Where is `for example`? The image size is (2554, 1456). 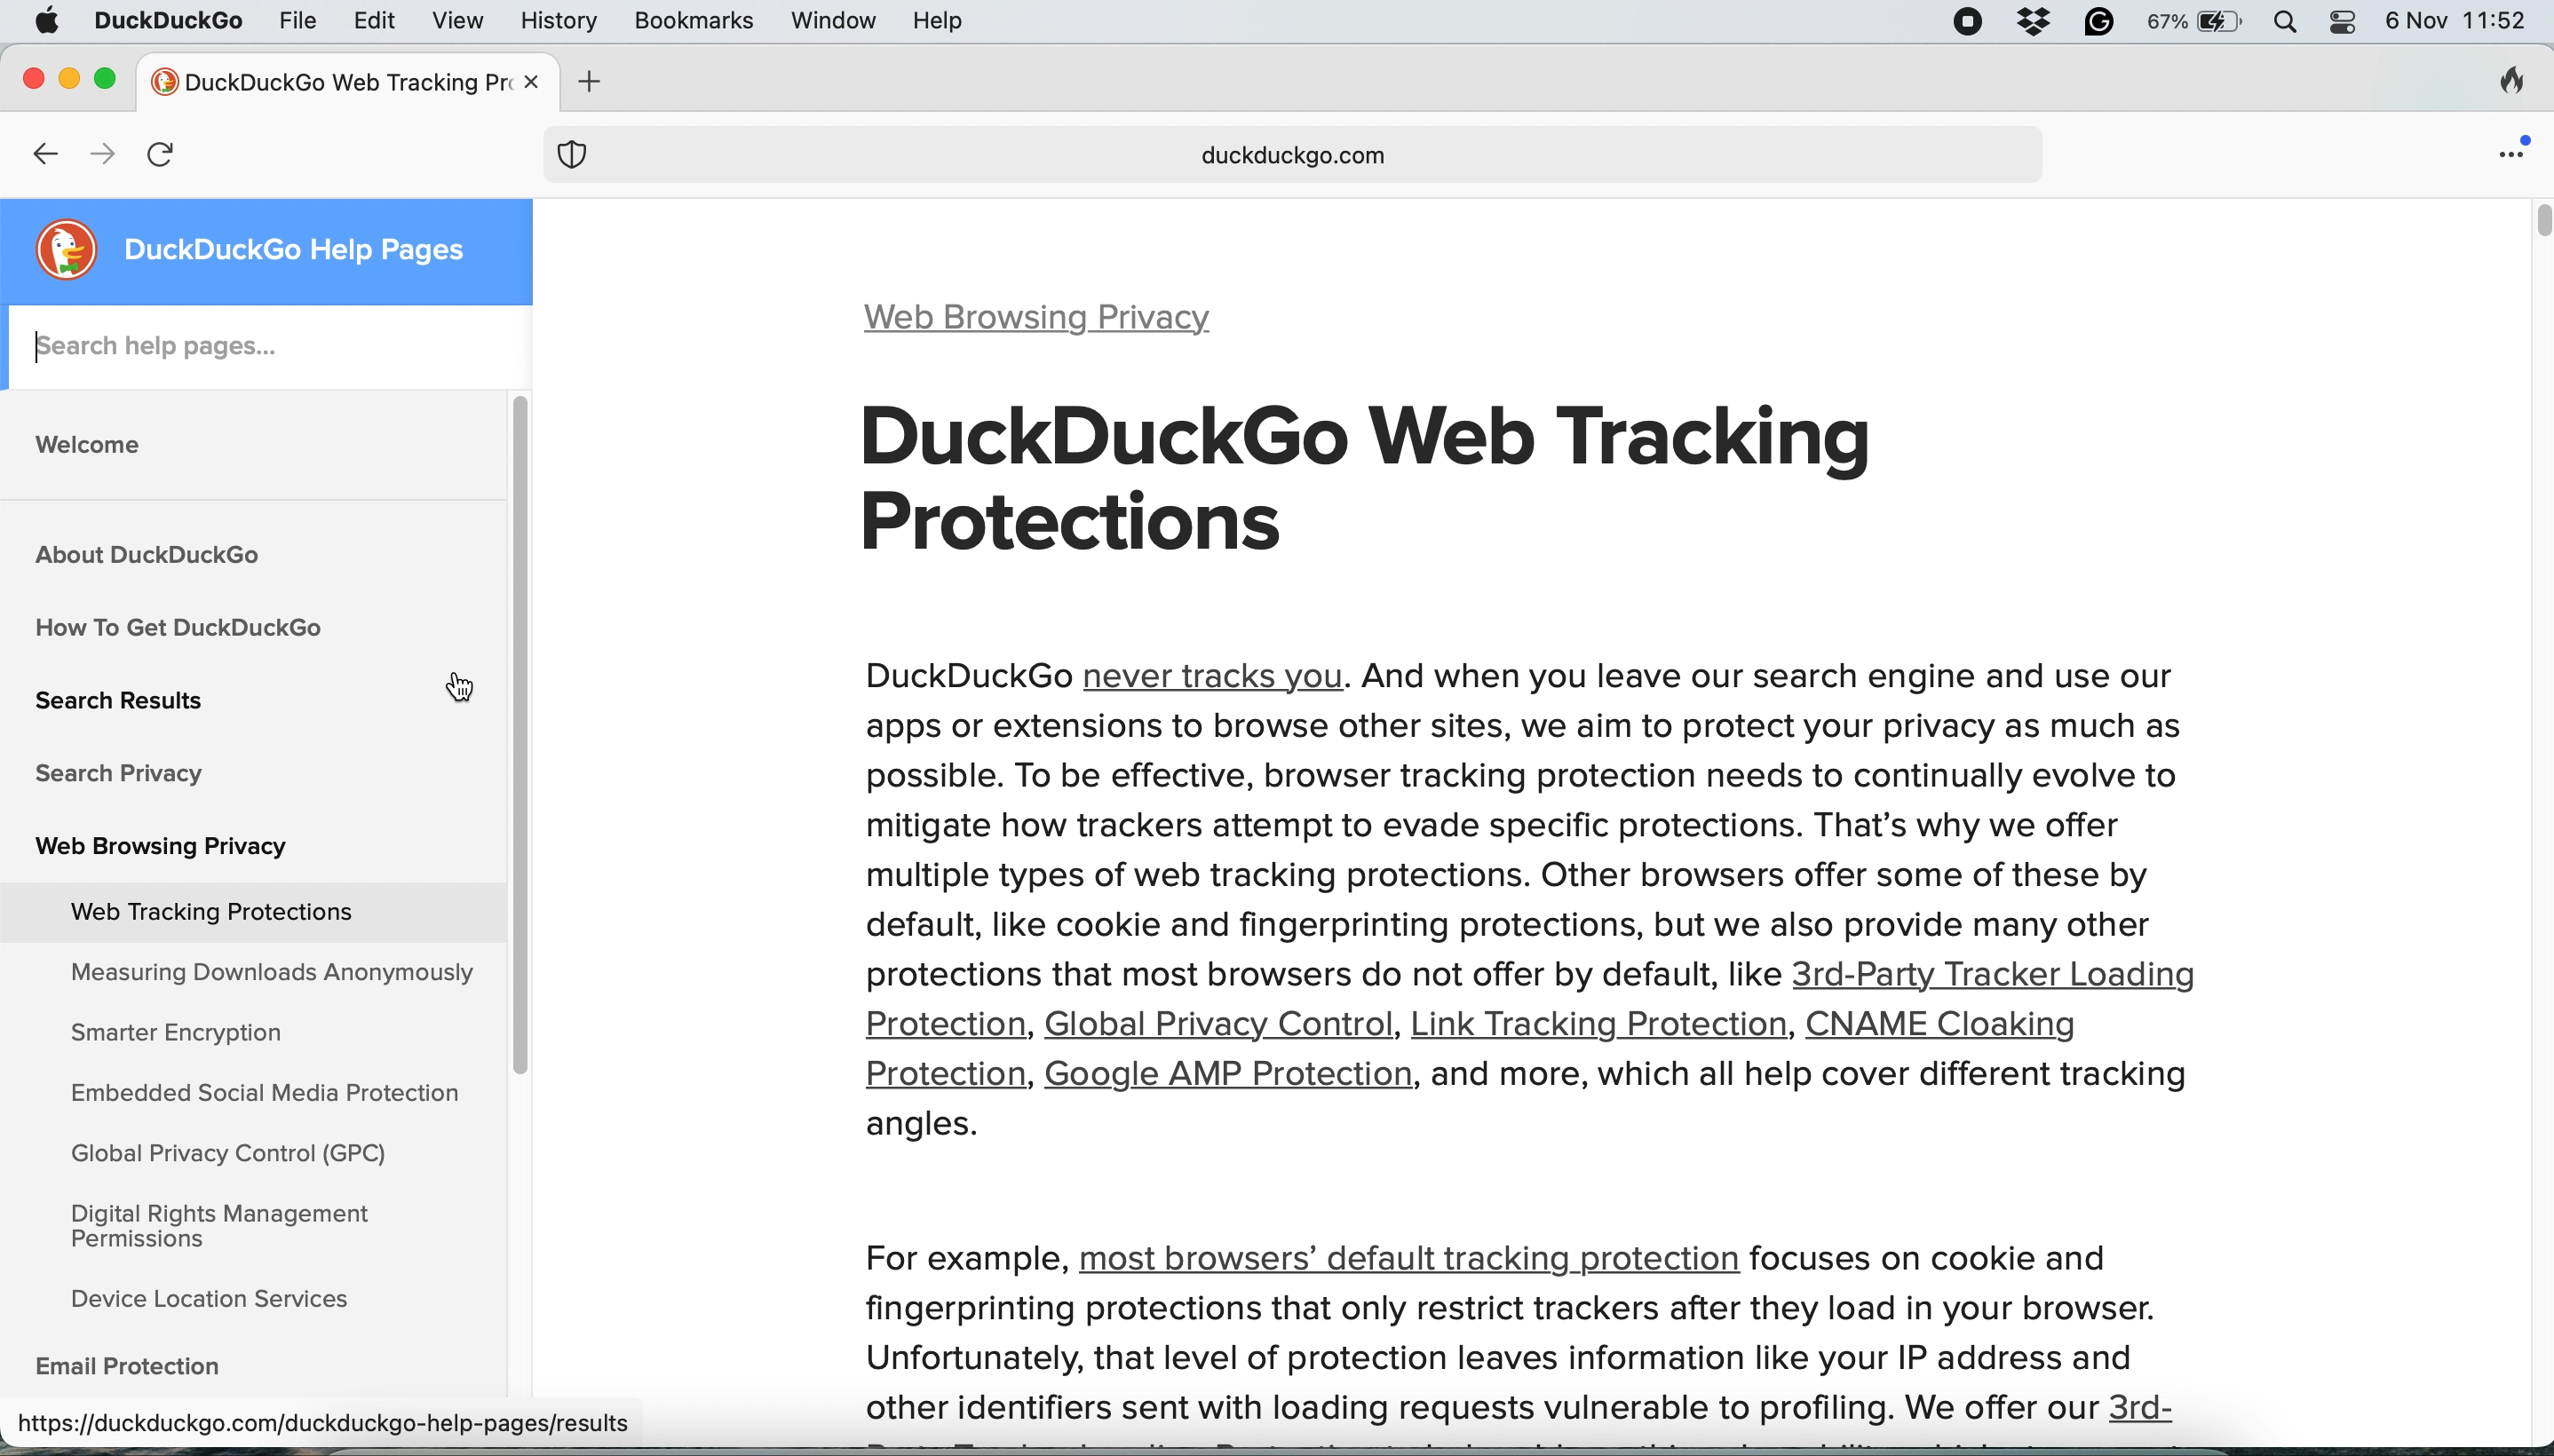 for example is located at coordinates (957, 1260).